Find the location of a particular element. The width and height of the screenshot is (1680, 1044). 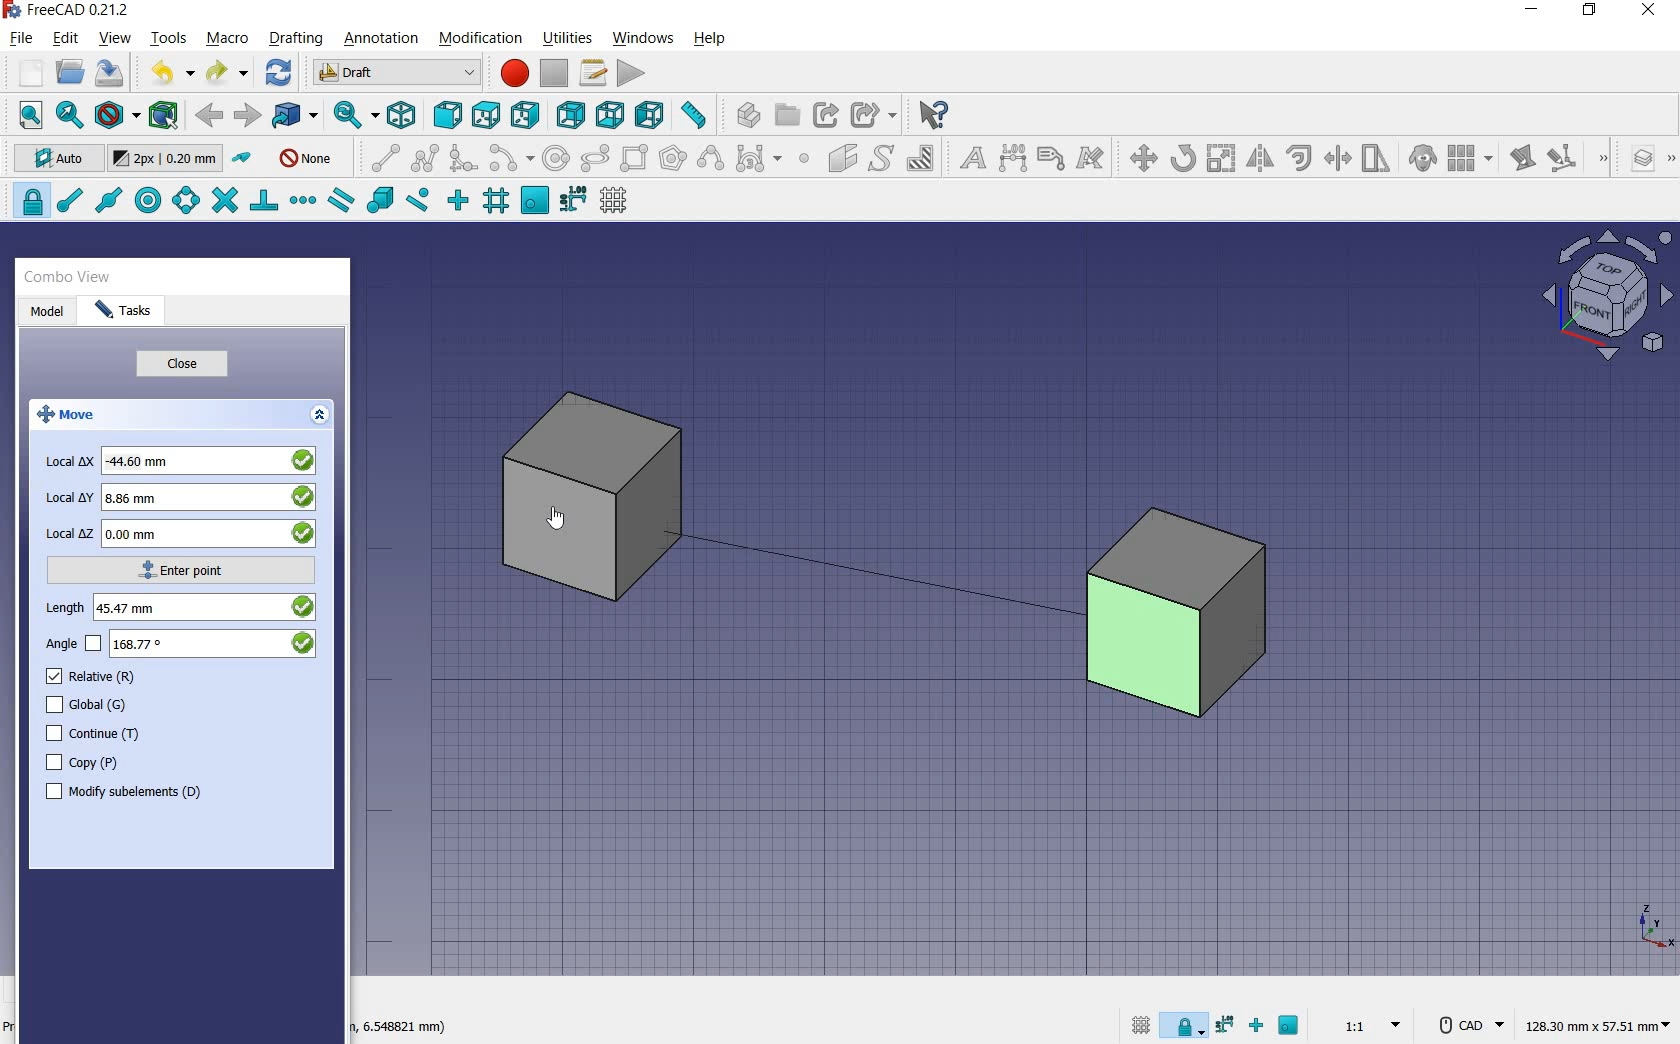

restore down is located at coordinates (1592, 12).